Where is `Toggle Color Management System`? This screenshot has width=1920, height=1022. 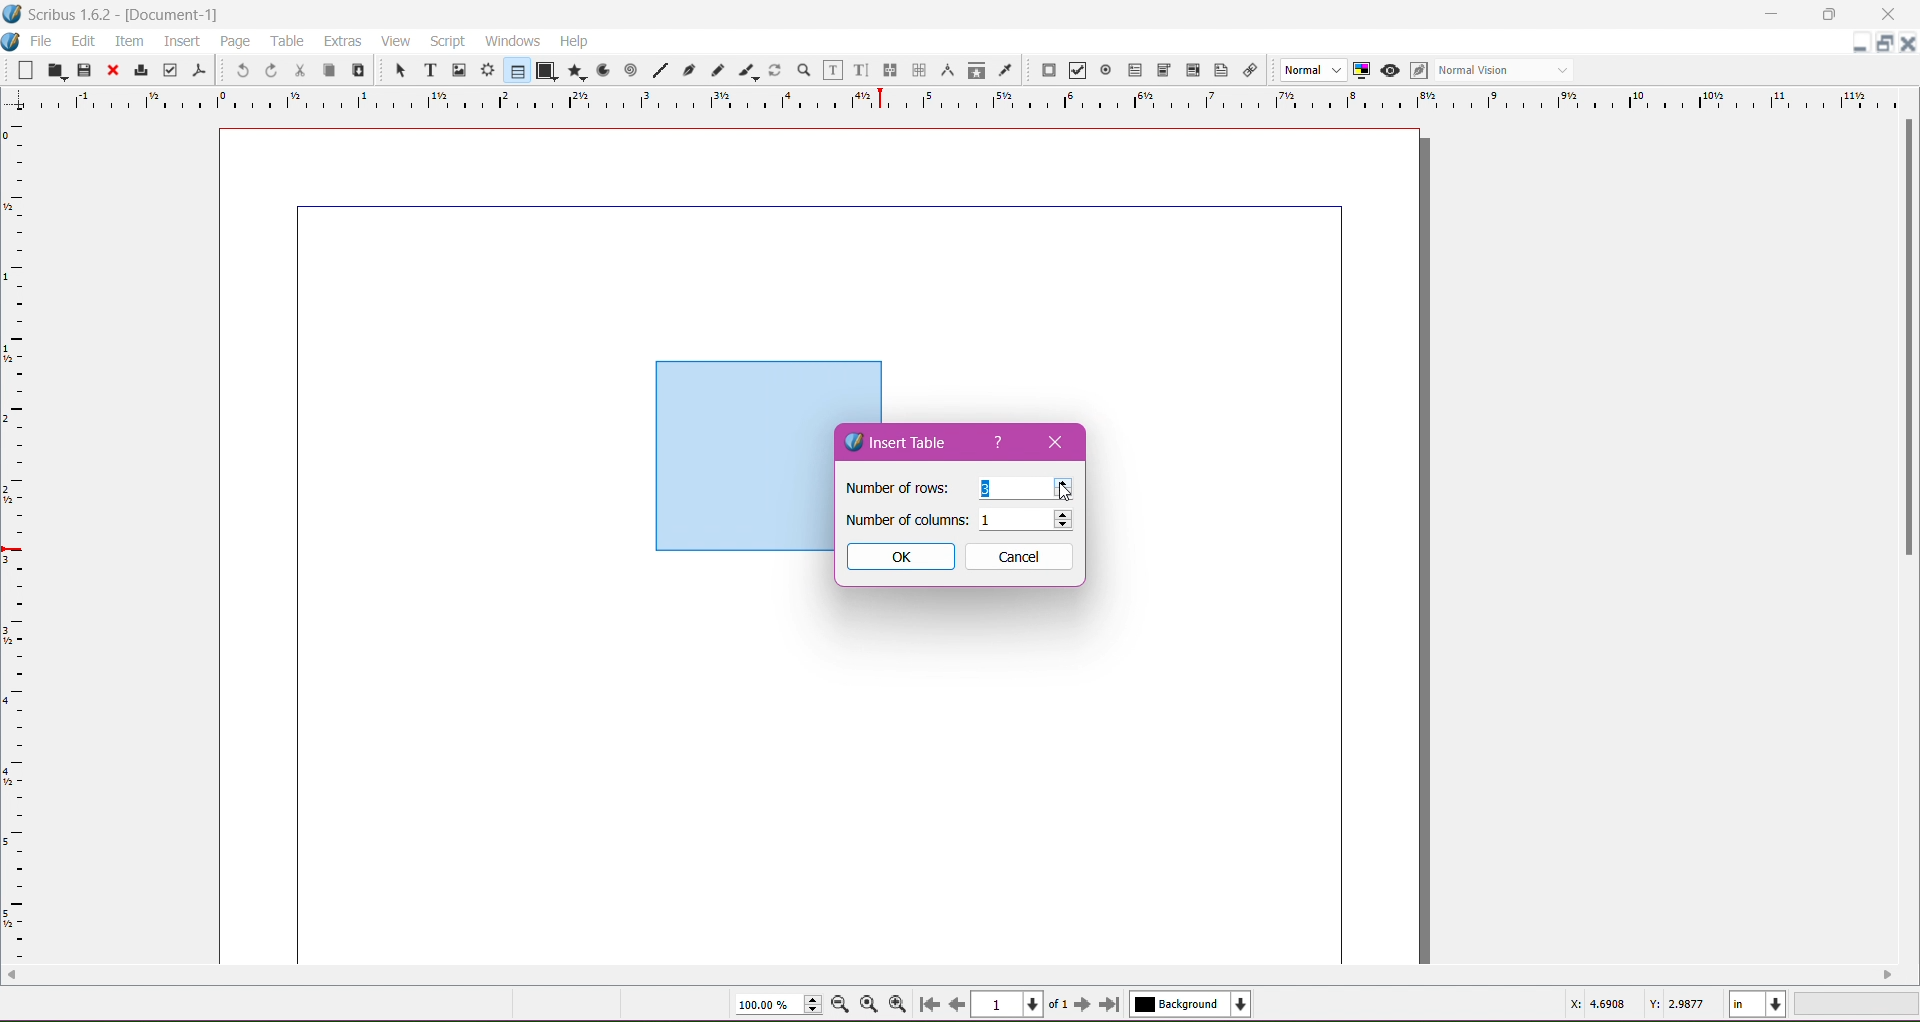
Toggle Color Management System is located at coordinates (1359, 69).